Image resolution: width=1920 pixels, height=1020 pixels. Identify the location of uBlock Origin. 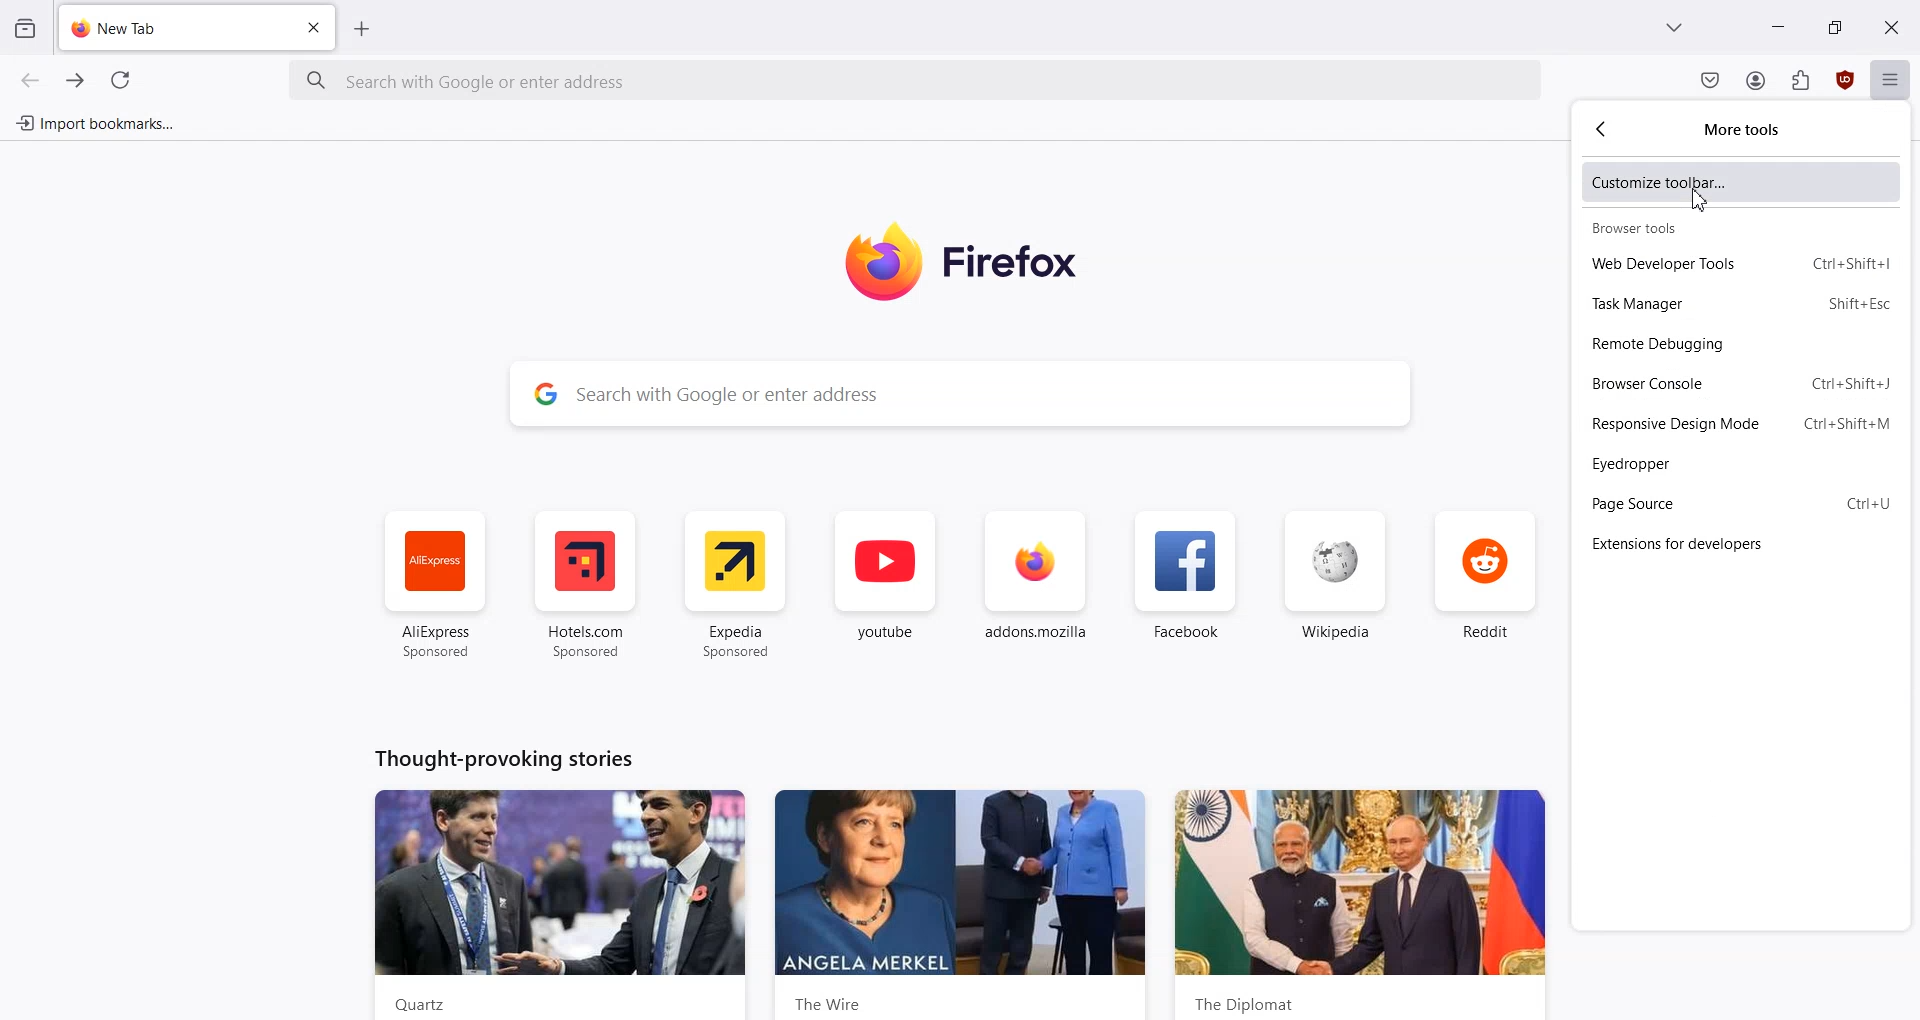
(1847, 80).